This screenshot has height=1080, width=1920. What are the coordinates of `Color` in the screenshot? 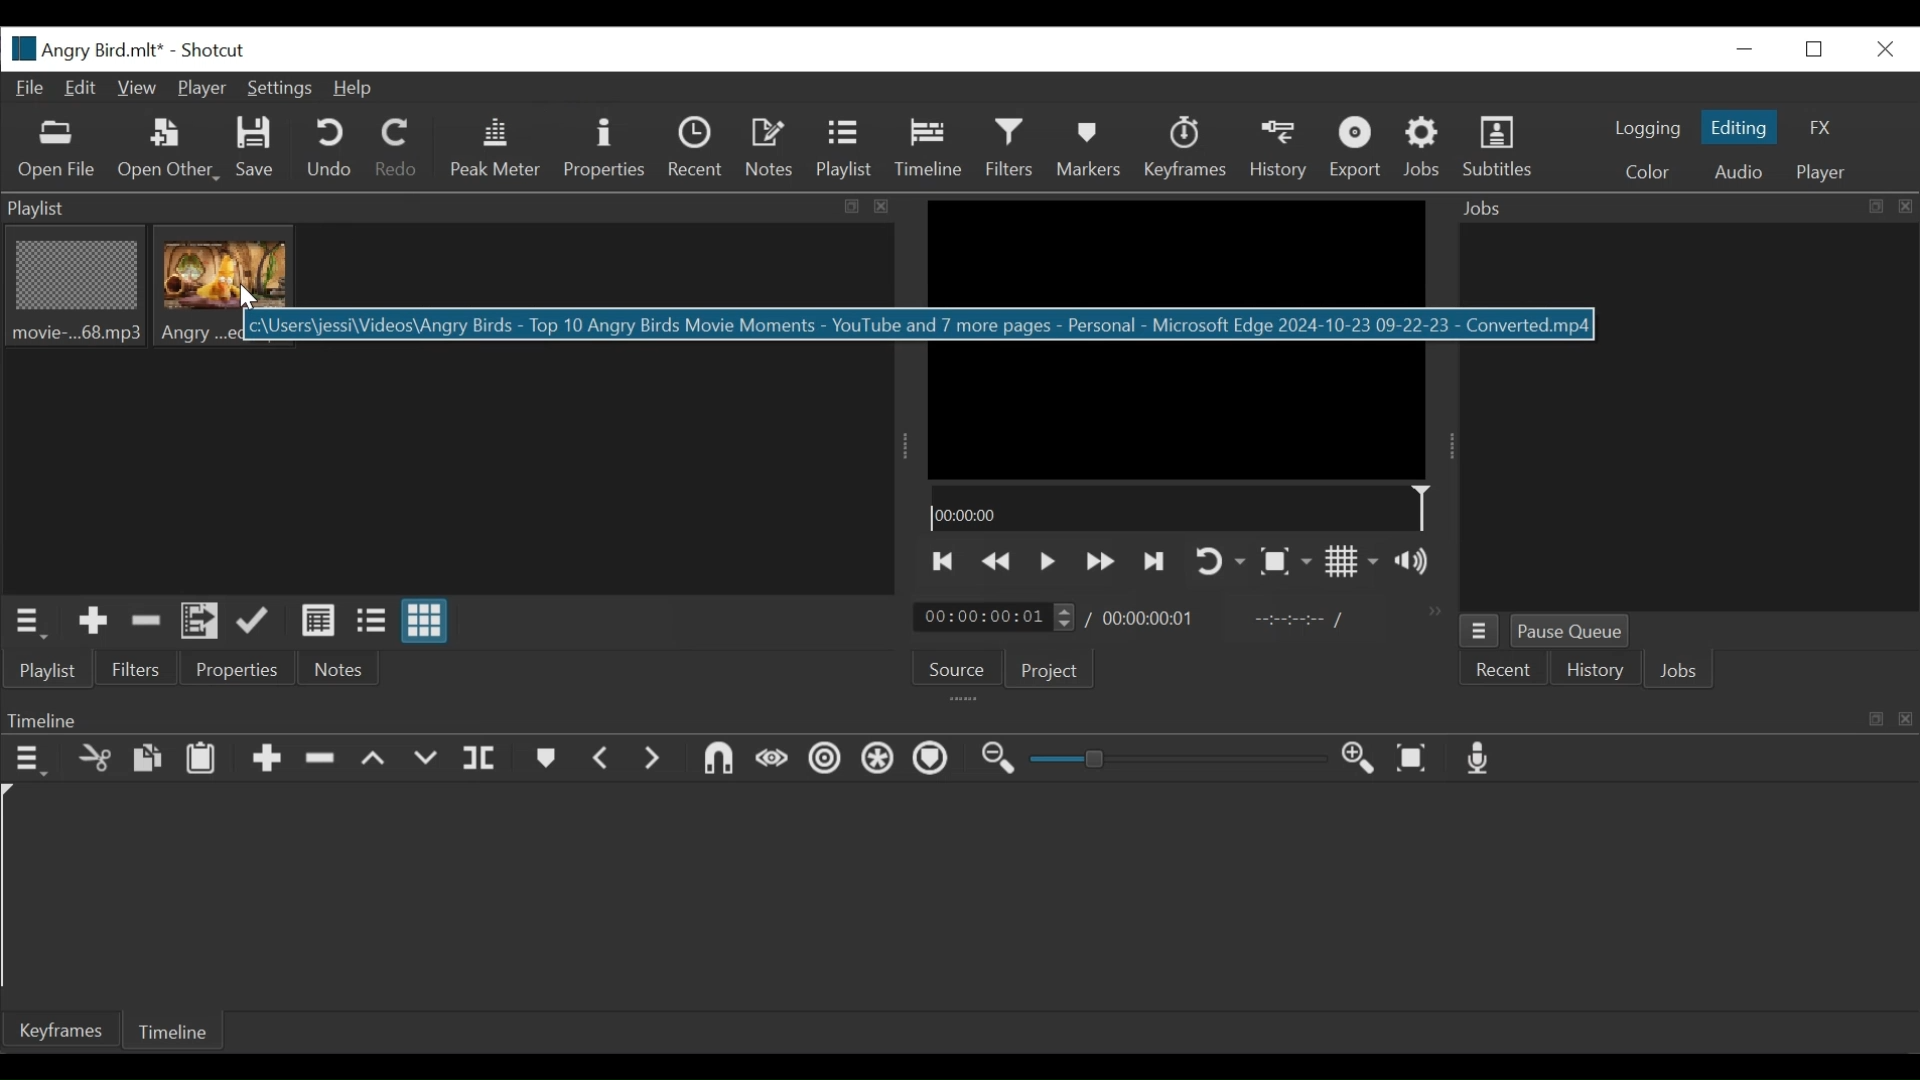 It's located at (1652, 171).